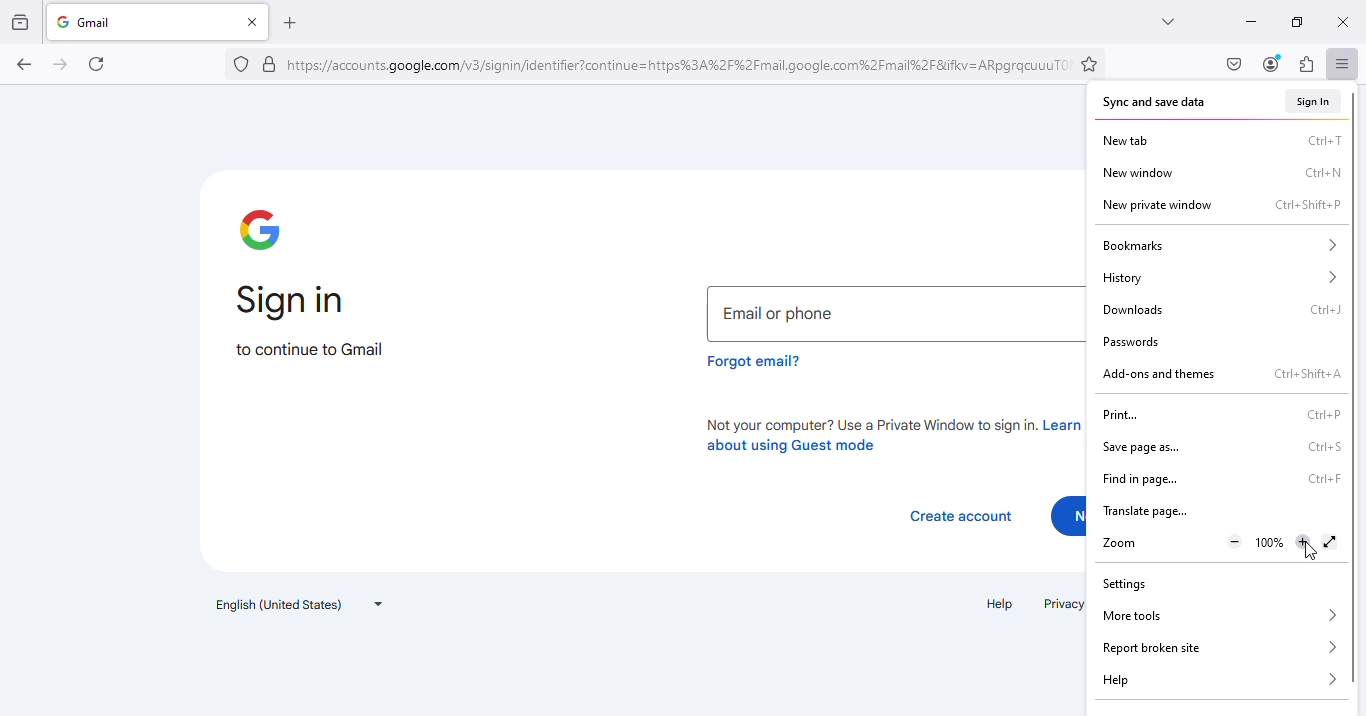 Image resolution: width=1366 pixels, height=716 pixels. I want to click on maximize, so click(1298, 22).